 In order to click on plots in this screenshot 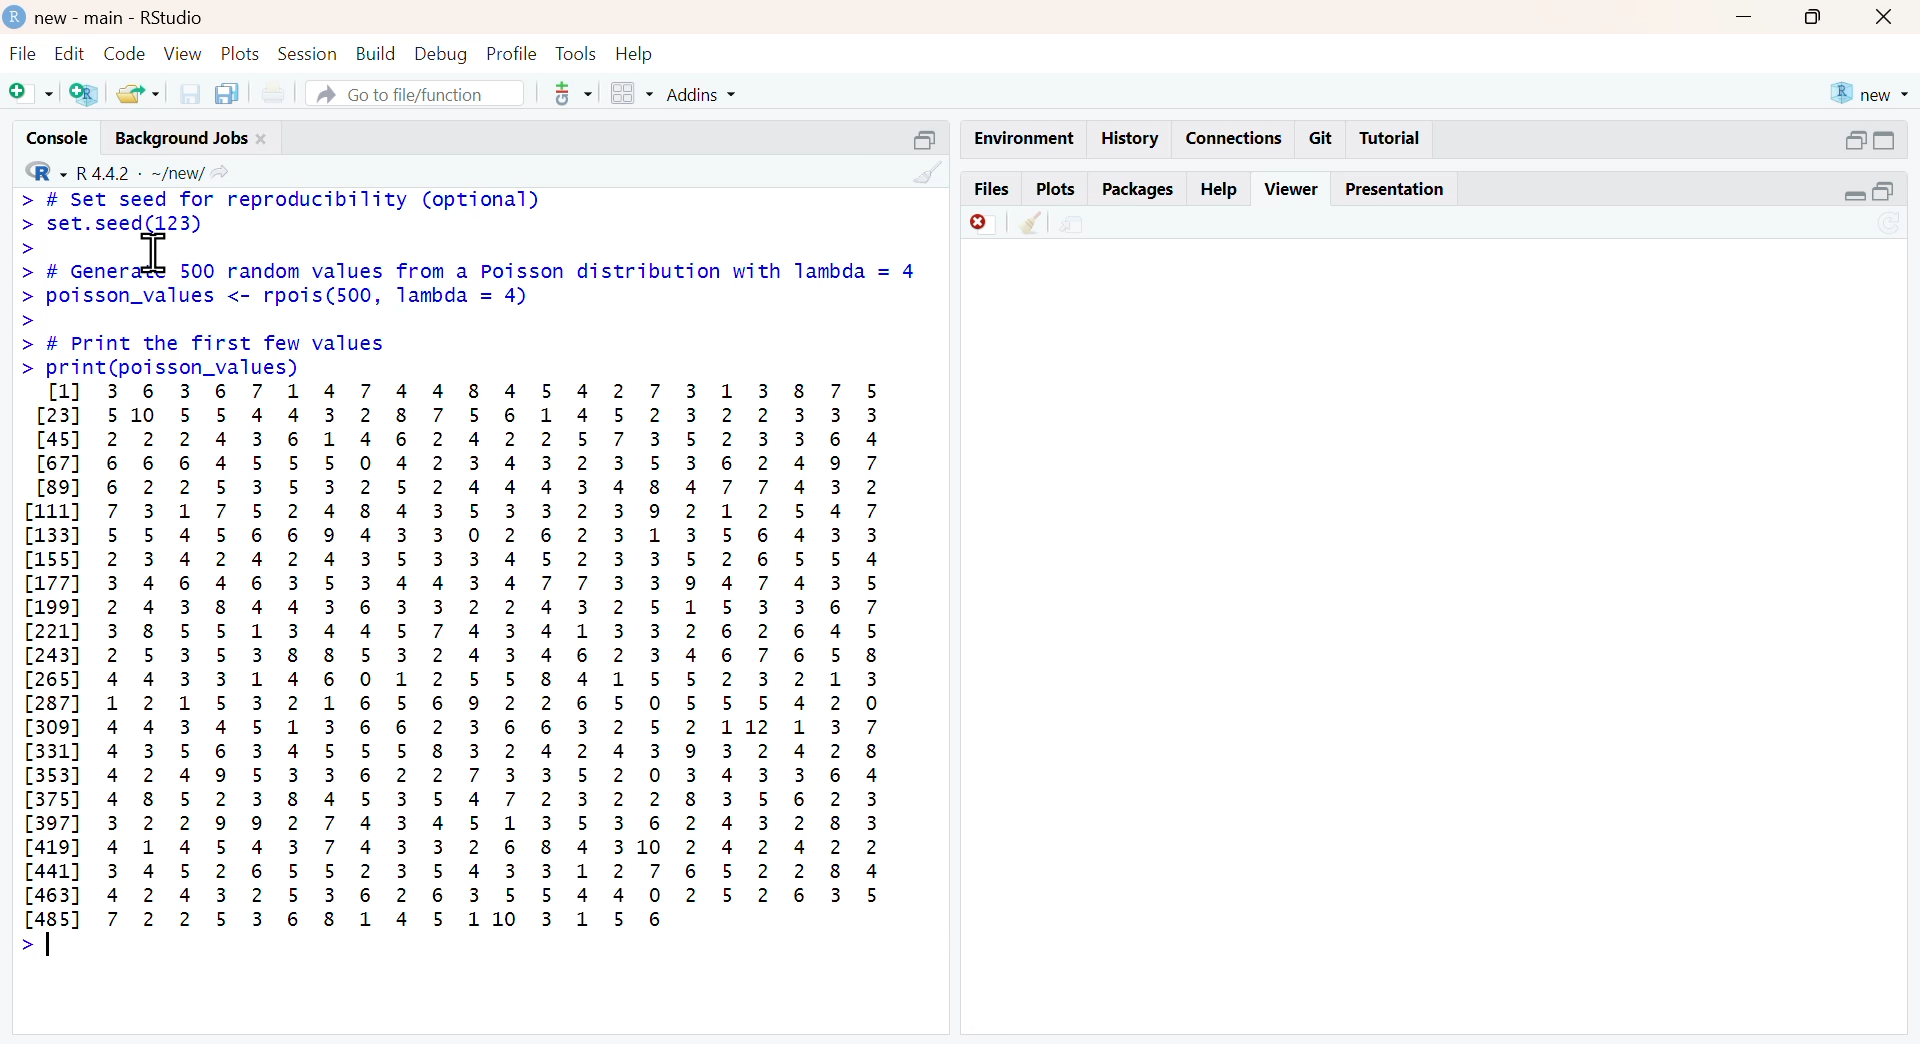, I will do `click(240, 53)`.